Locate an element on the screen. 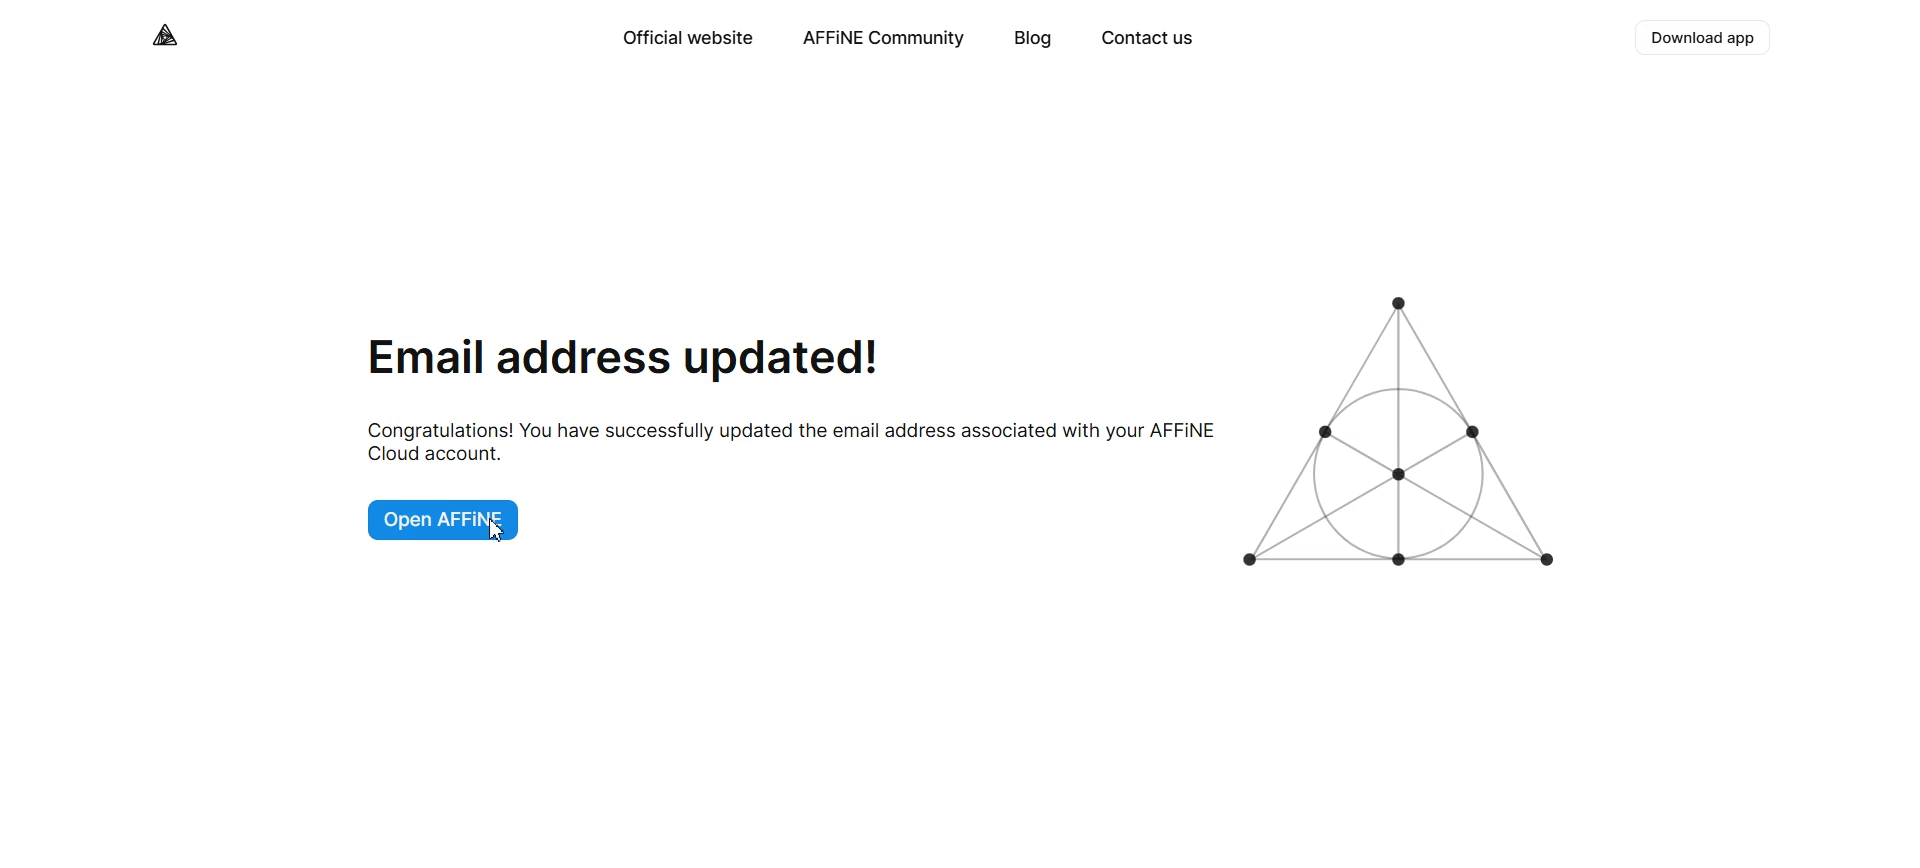  Official website is located at coordinates (686, 38).